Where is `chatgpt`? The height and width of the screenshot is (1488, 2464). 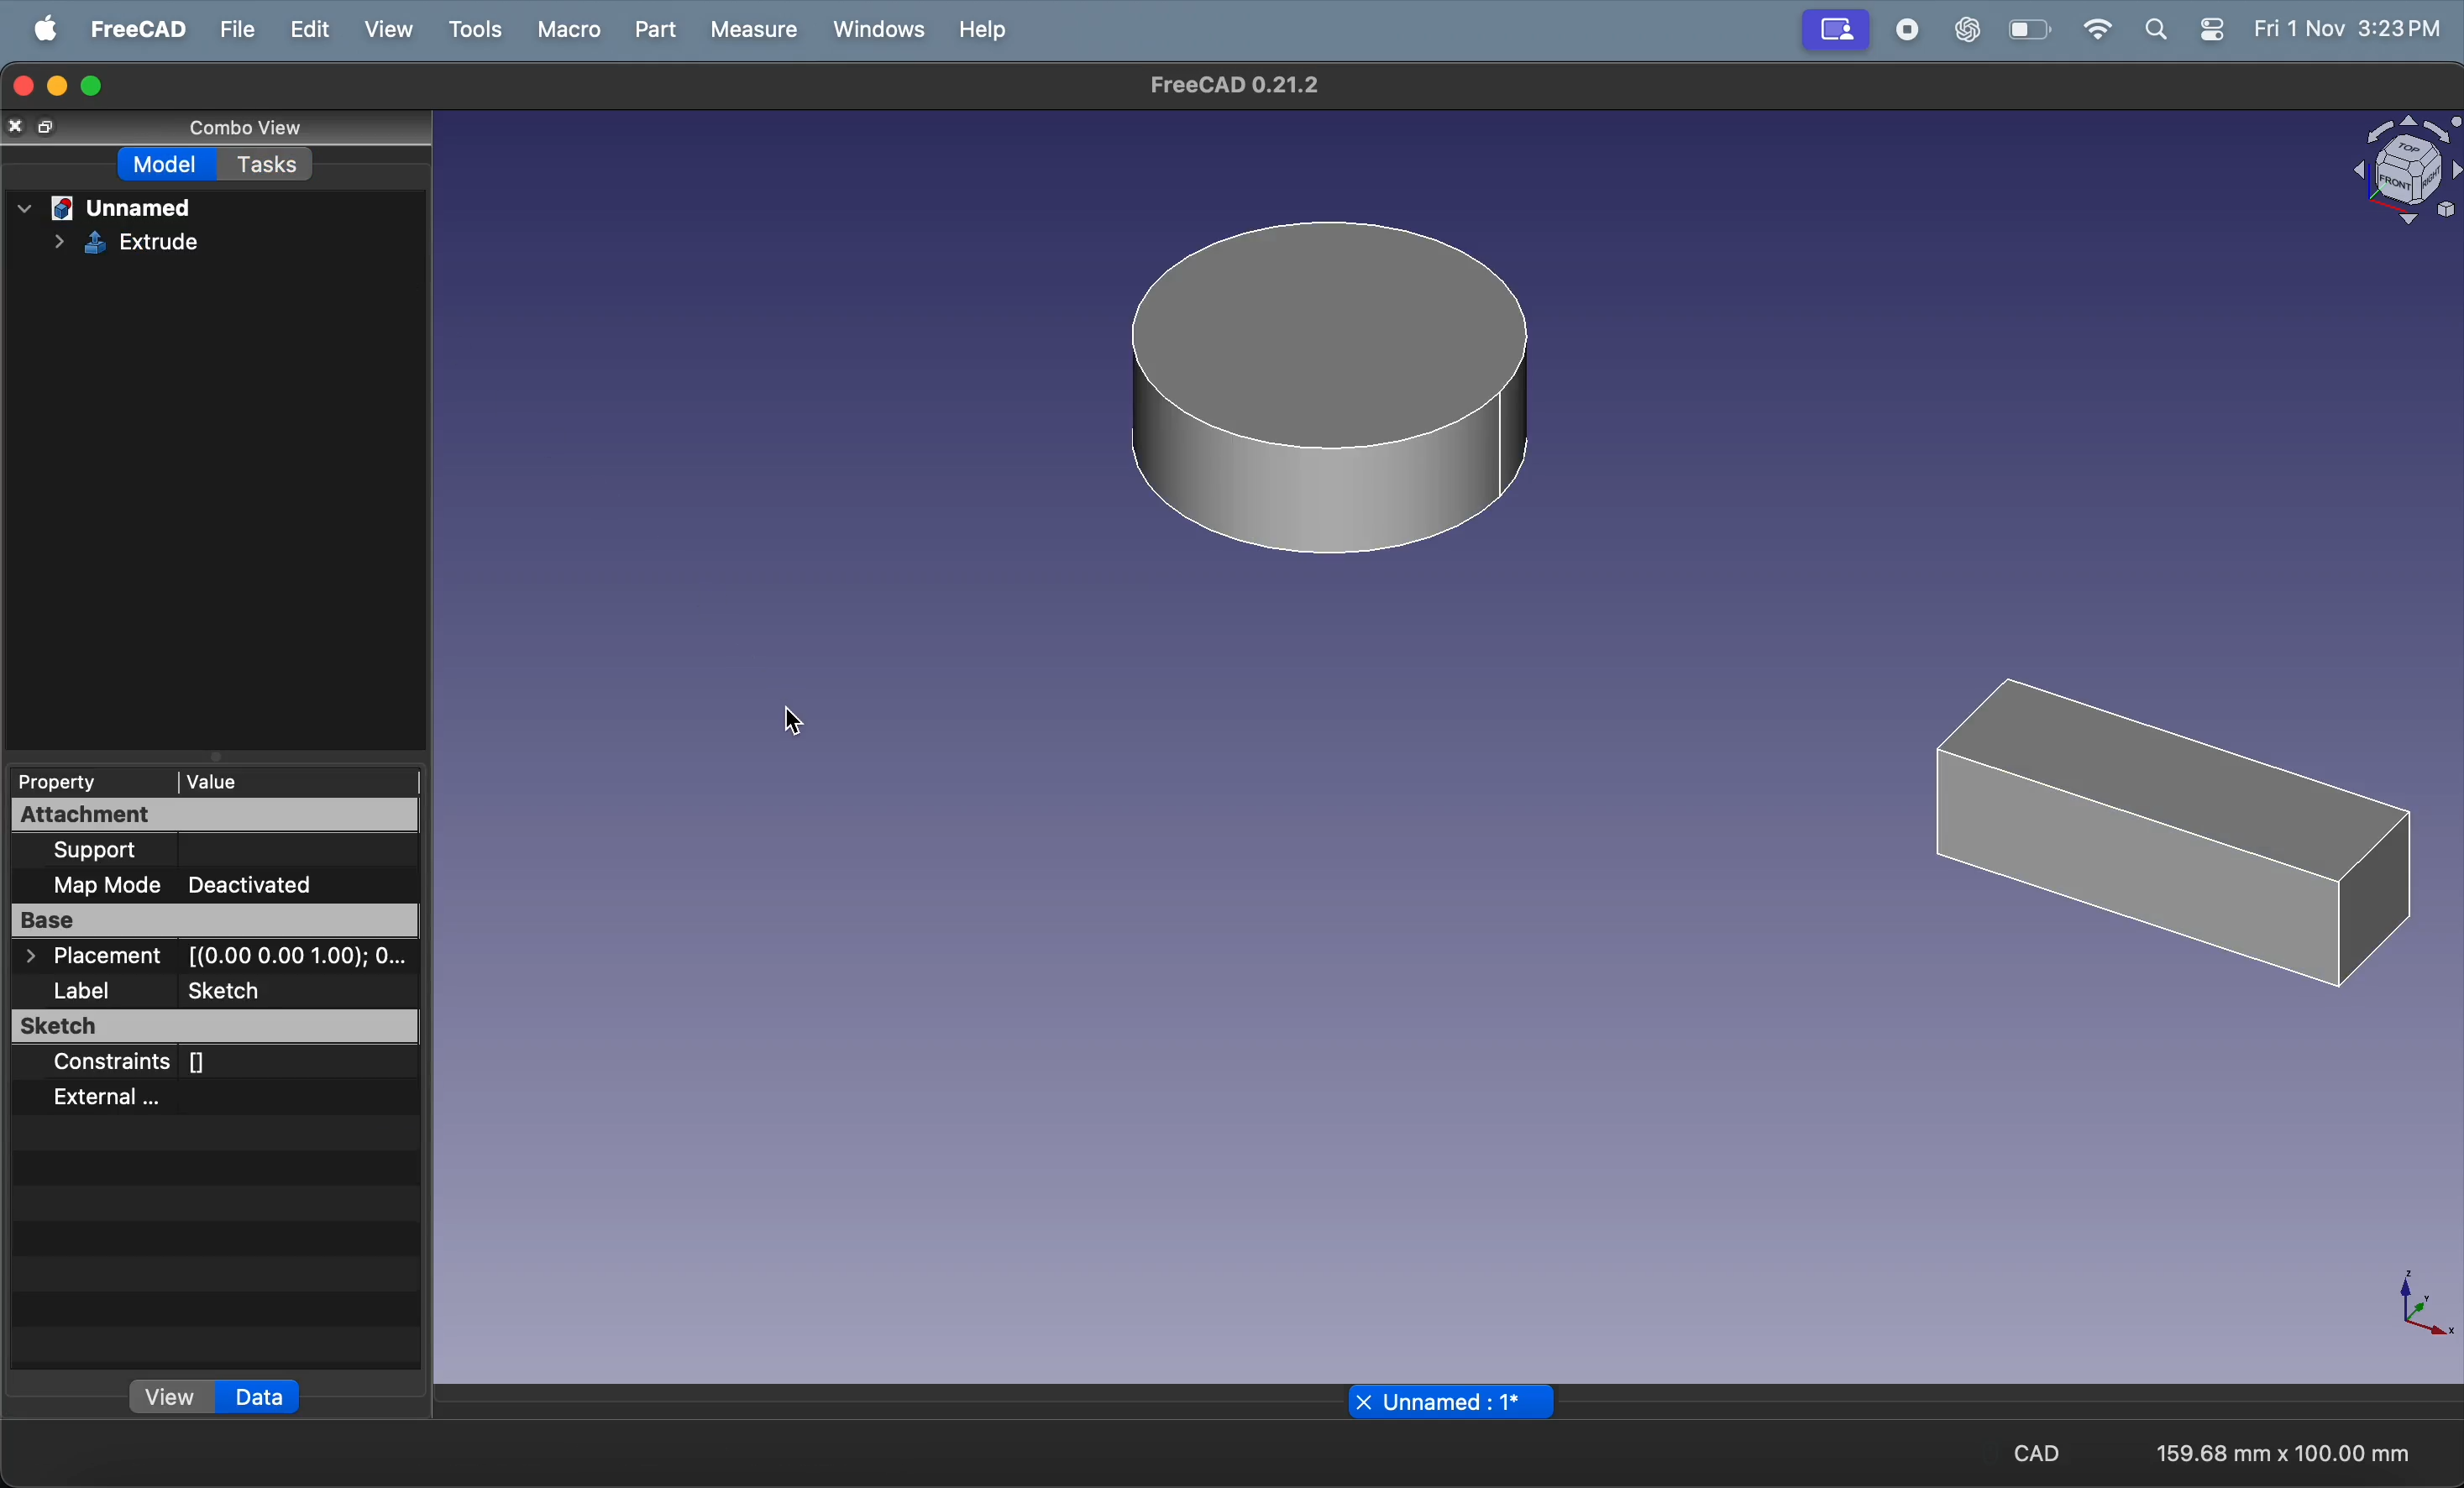
chatgpt is located at coordinates (1967, 29).